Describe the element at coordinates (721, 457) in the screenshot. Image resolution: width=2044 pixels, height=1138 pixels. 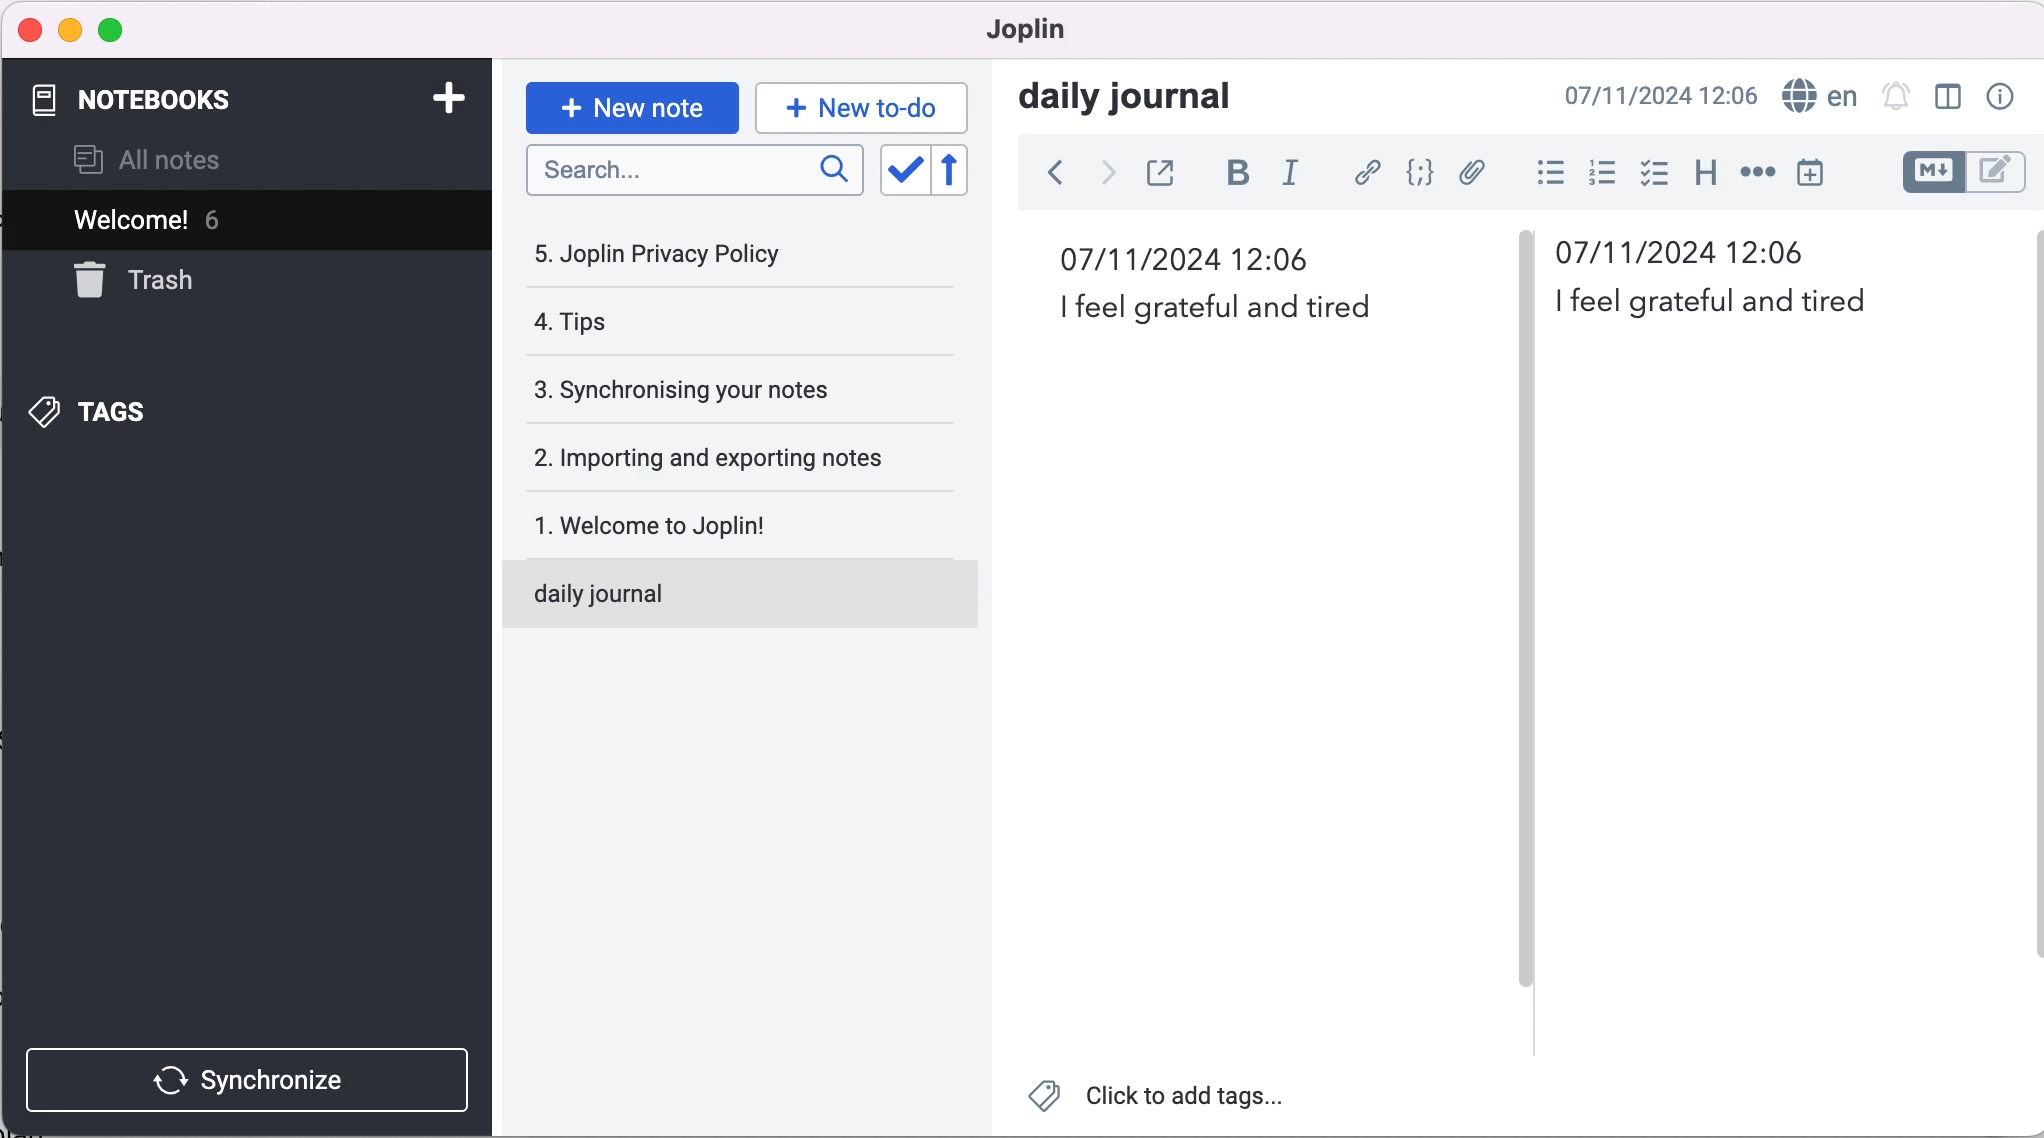
I see `importing and exporting notes` at that location.